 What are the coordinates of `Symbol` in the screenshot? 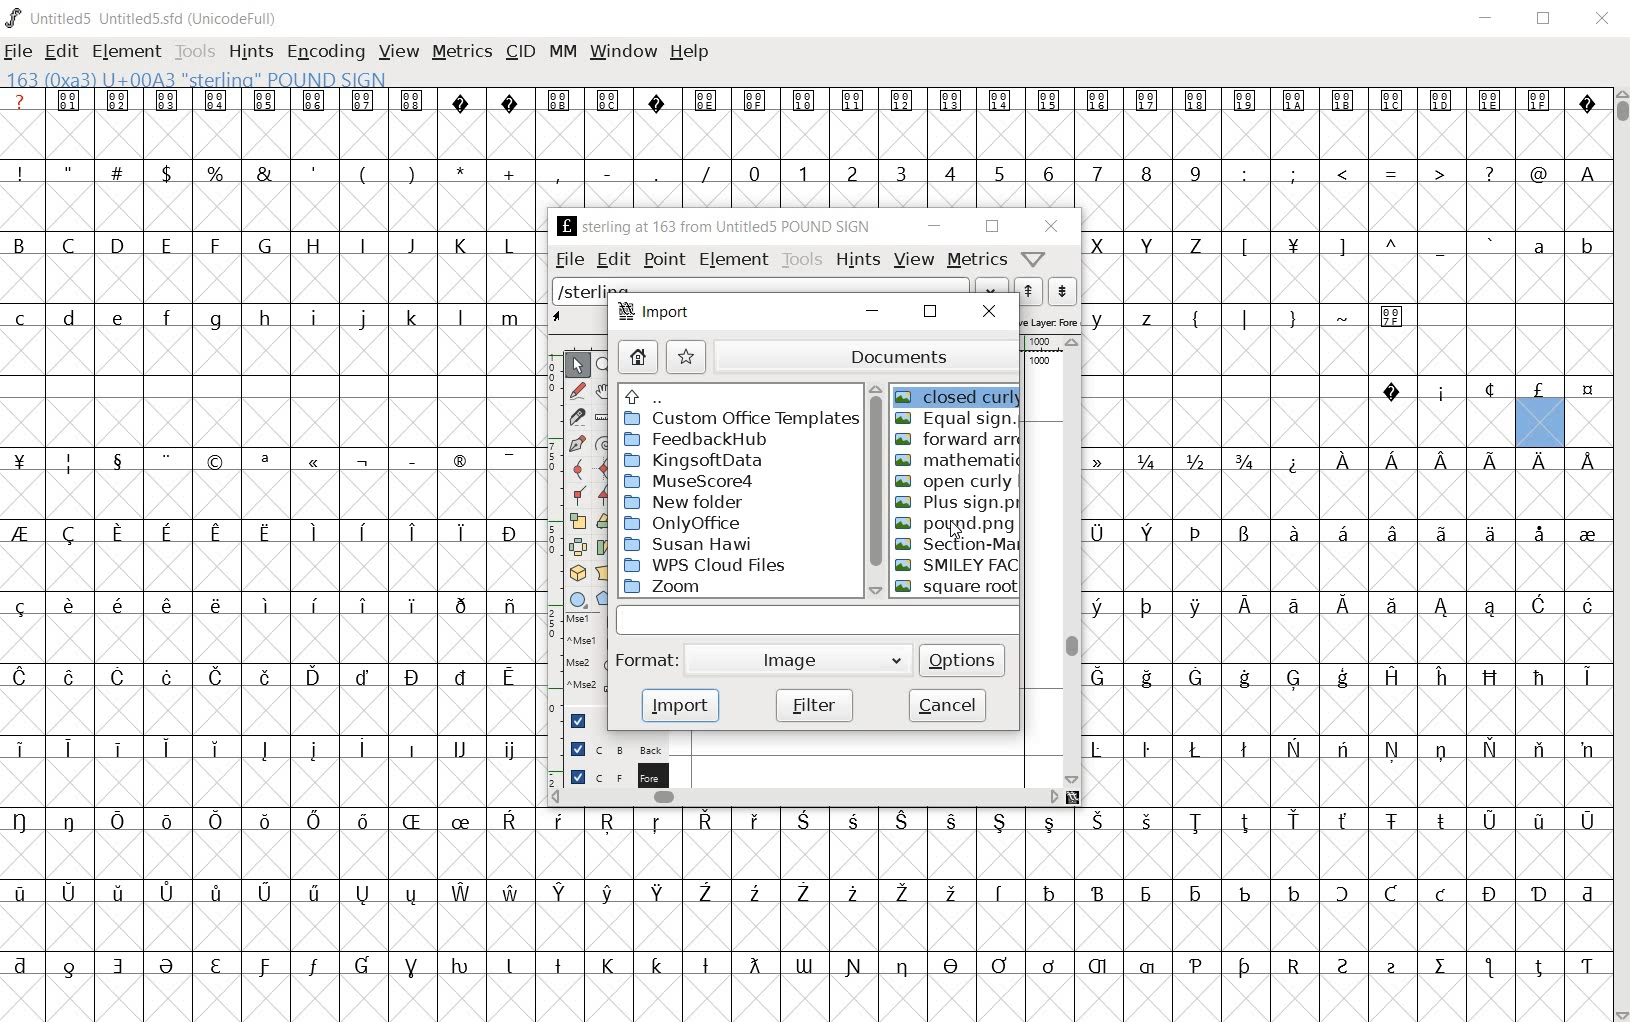 It's located at (753, 893).